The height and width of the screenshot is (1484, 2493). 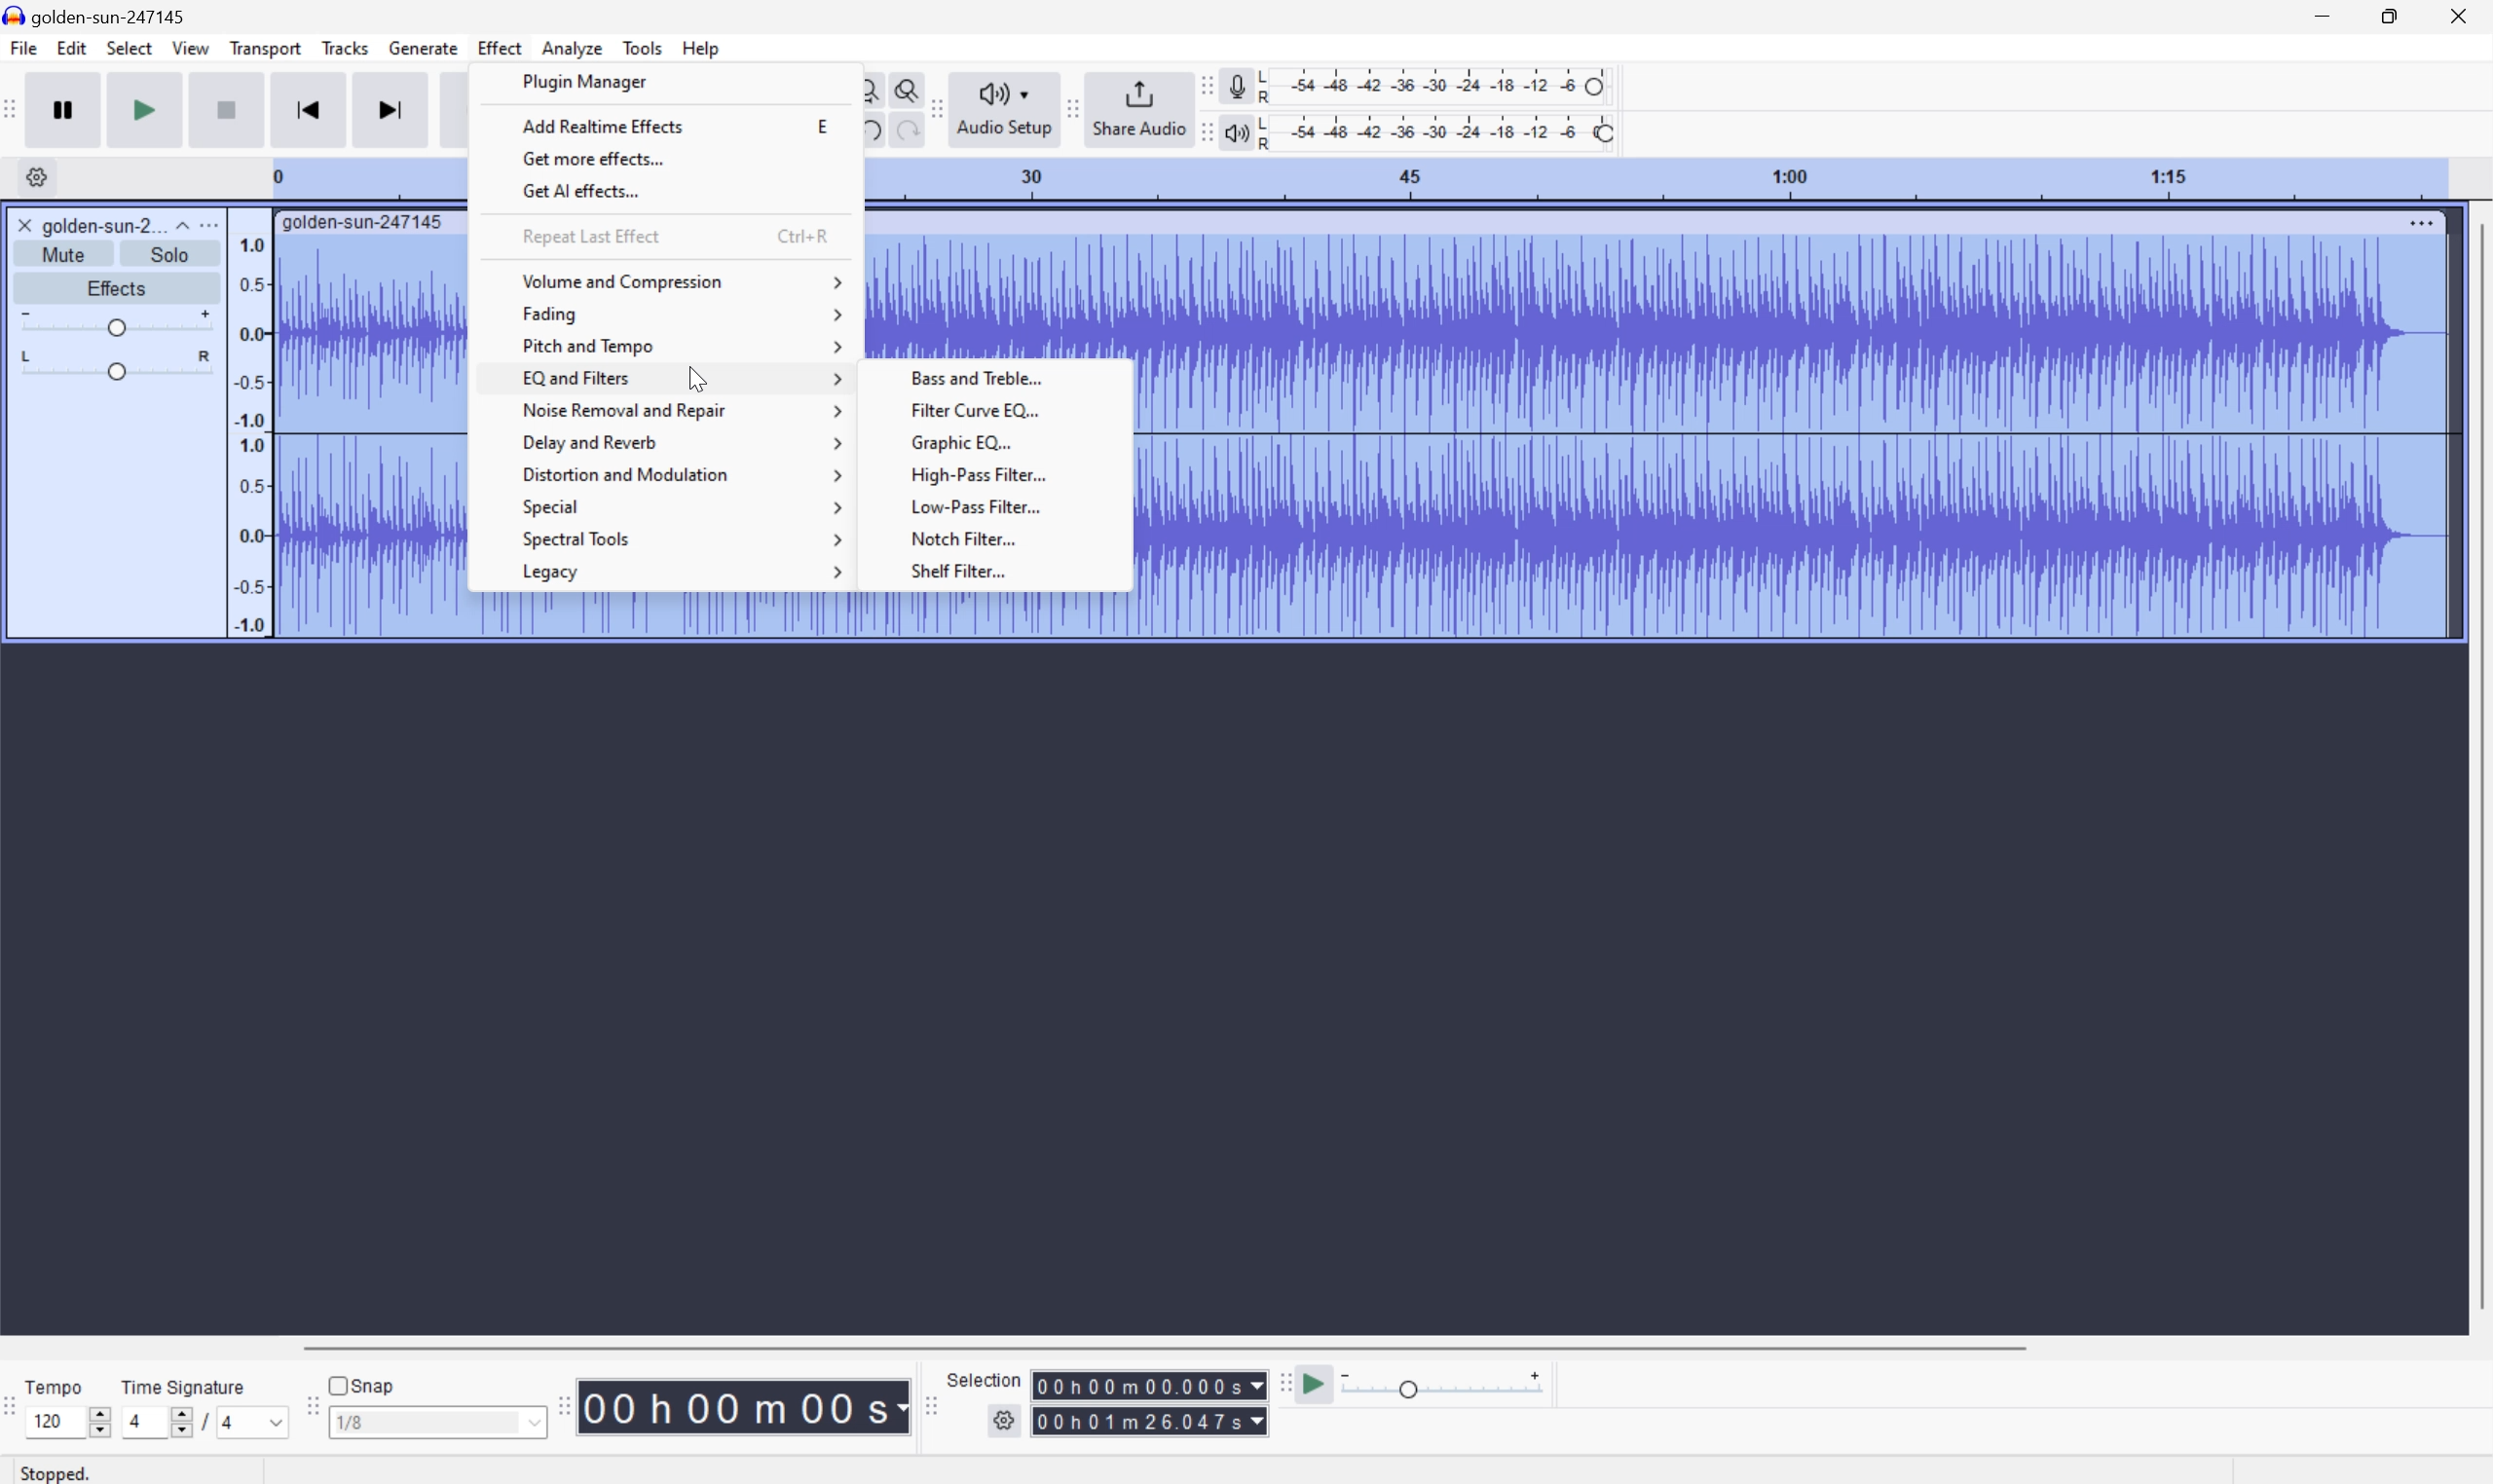 I want to click on Play, so click(x=145, y=108).